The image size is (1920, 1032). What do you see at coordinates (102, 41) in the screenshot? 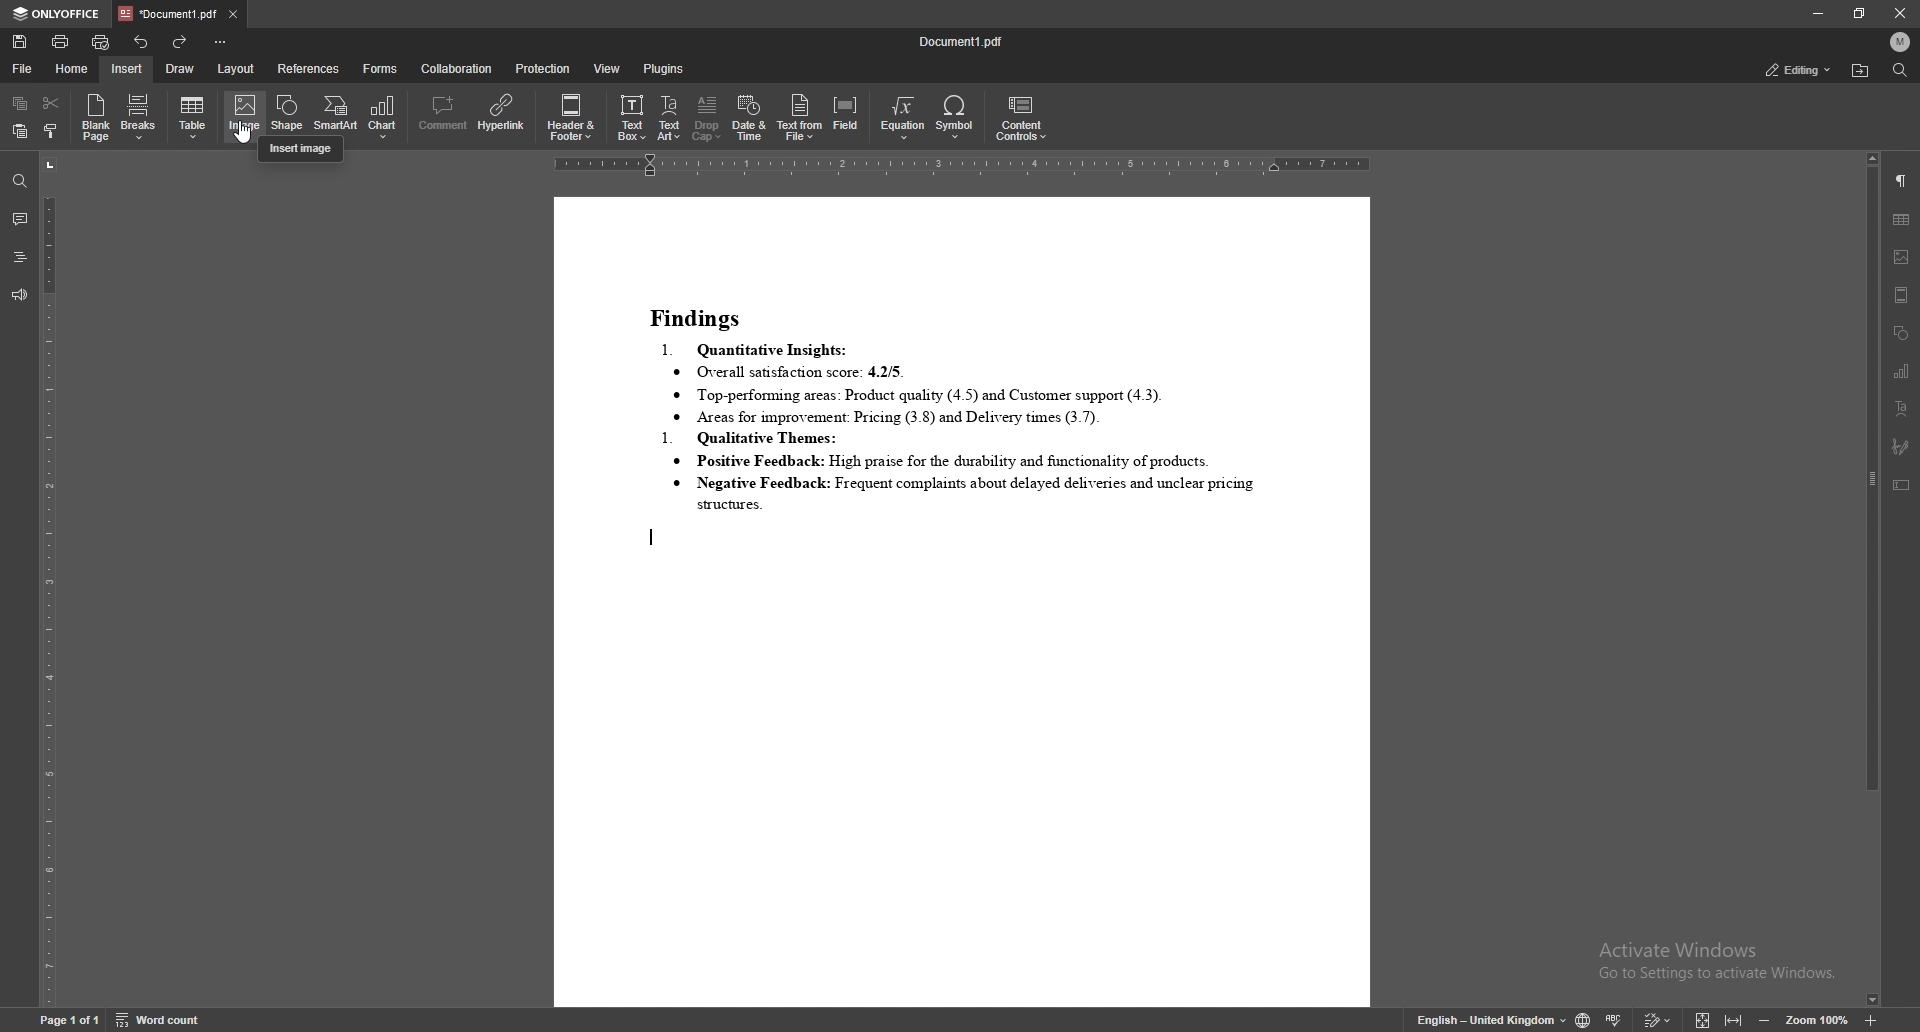
I see `quick print` at bounding box center [102, 41].